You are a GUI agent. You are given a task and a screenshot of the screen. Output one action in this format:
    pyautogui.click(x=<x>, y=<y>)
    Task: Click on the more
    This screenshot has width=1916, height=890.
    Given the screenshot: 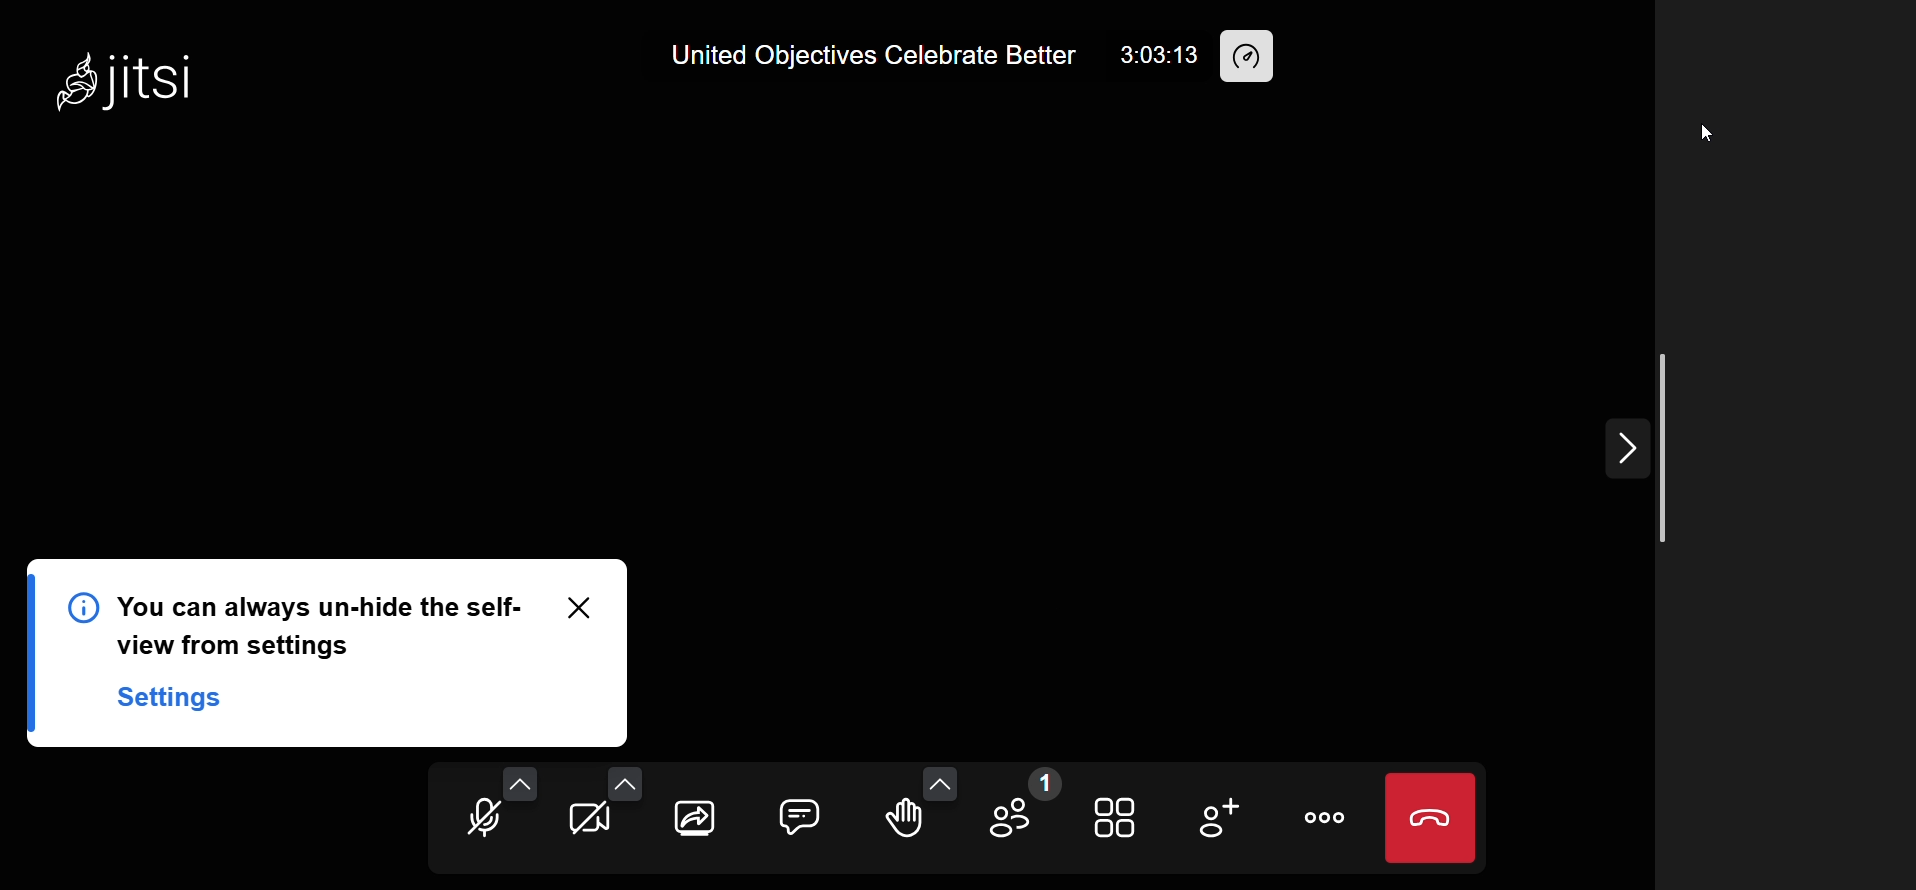 What is the action you would take?
    pyautogui.click(x=1330, y=815)
    